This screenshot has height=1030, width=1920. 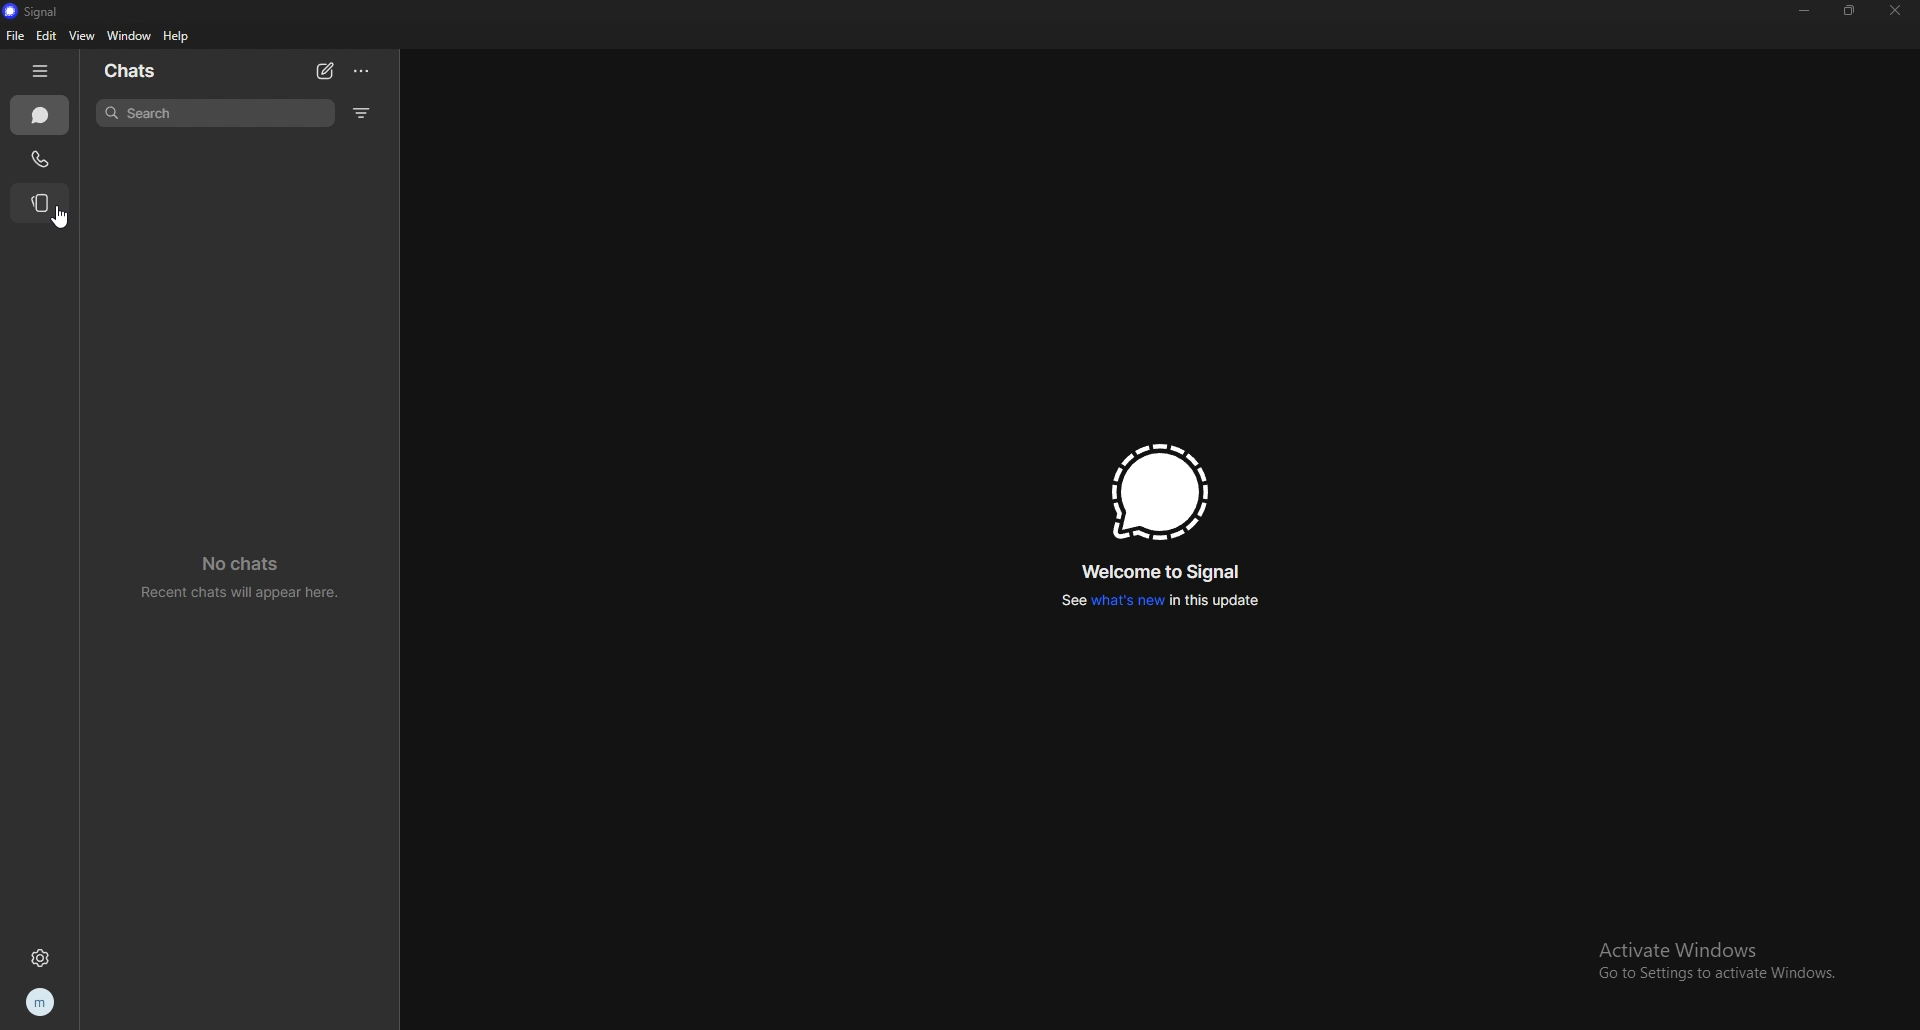 What do you see at coordinates (1126, 600) in the screenshot?
I see `what's new` at bounding box center [1126, 600].